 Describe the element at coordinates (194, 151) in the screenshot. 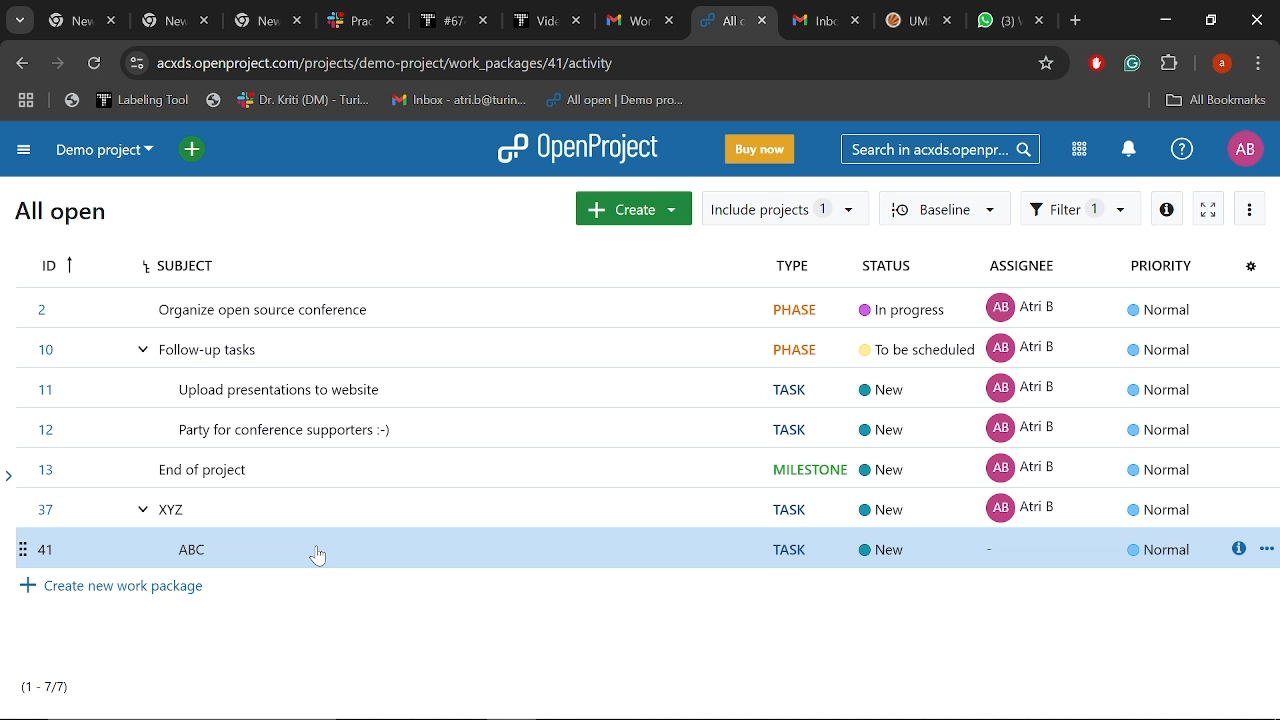

I see `Open quick add menu` at that location.